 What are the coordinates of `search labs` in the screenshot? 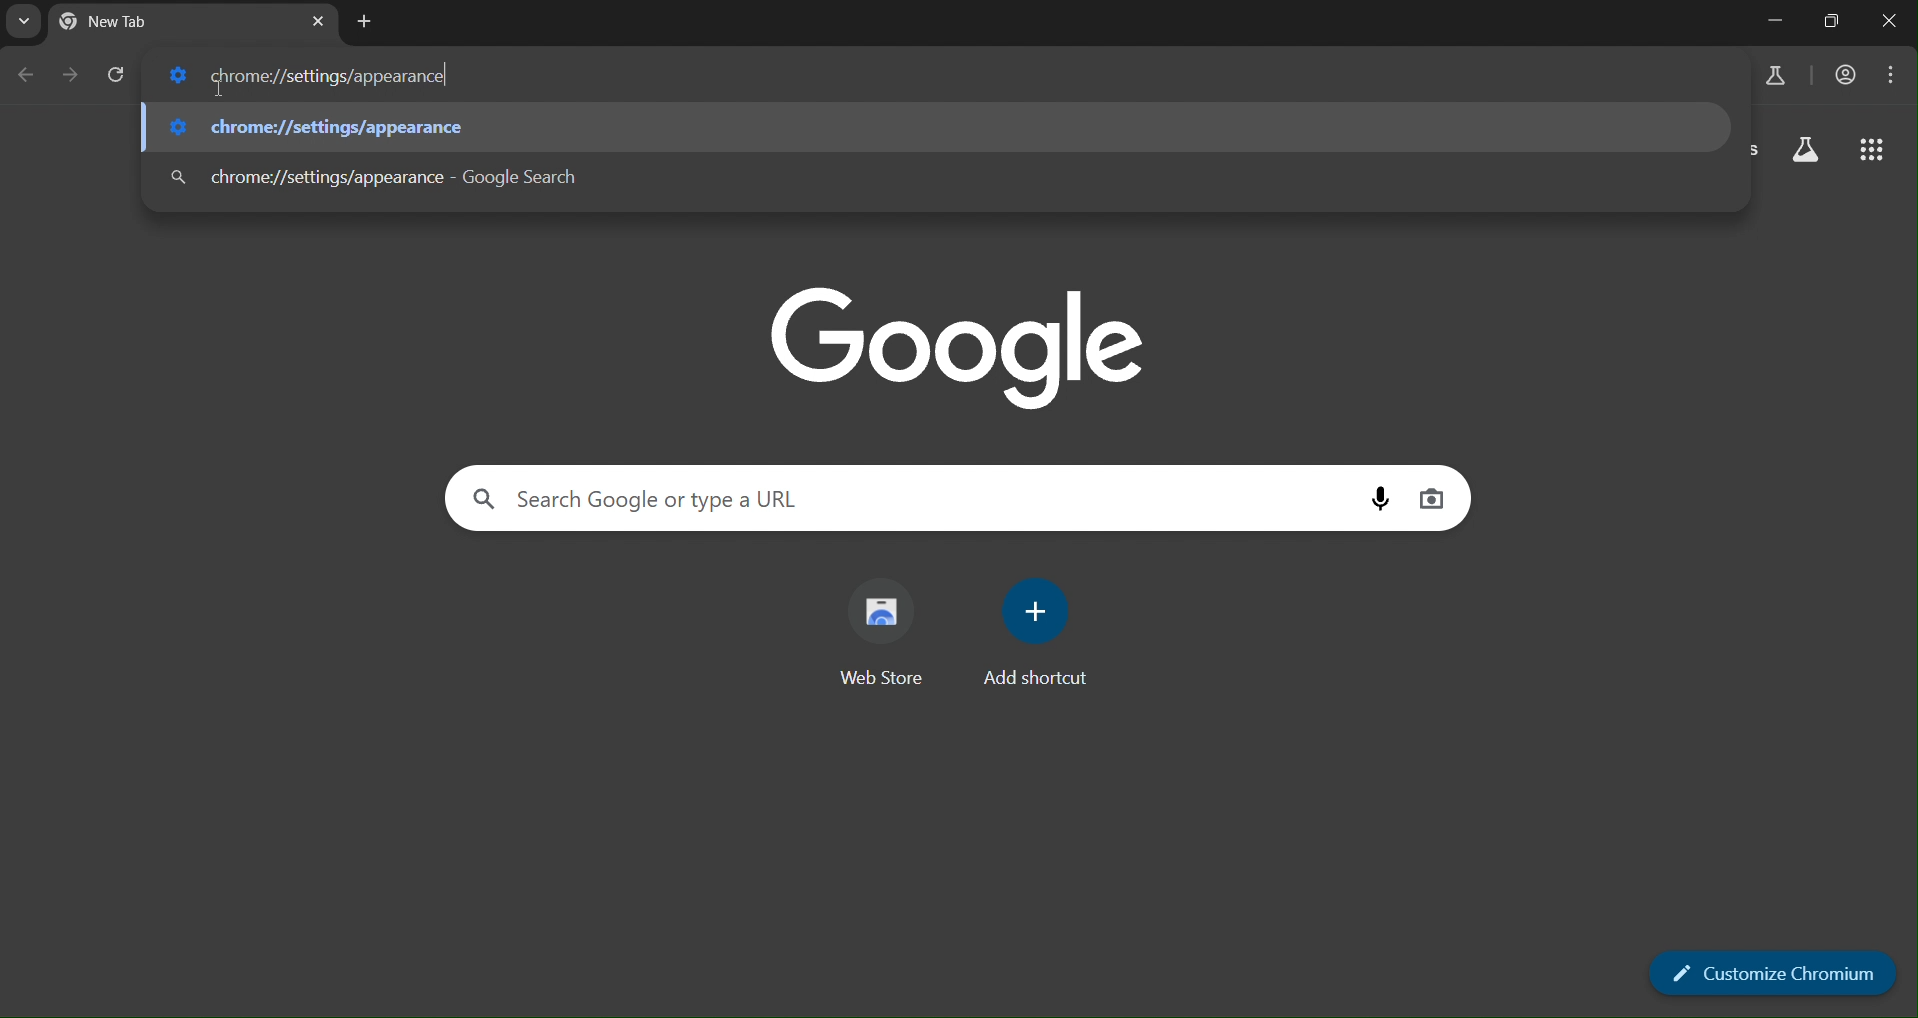 It's located at (1769, 76).